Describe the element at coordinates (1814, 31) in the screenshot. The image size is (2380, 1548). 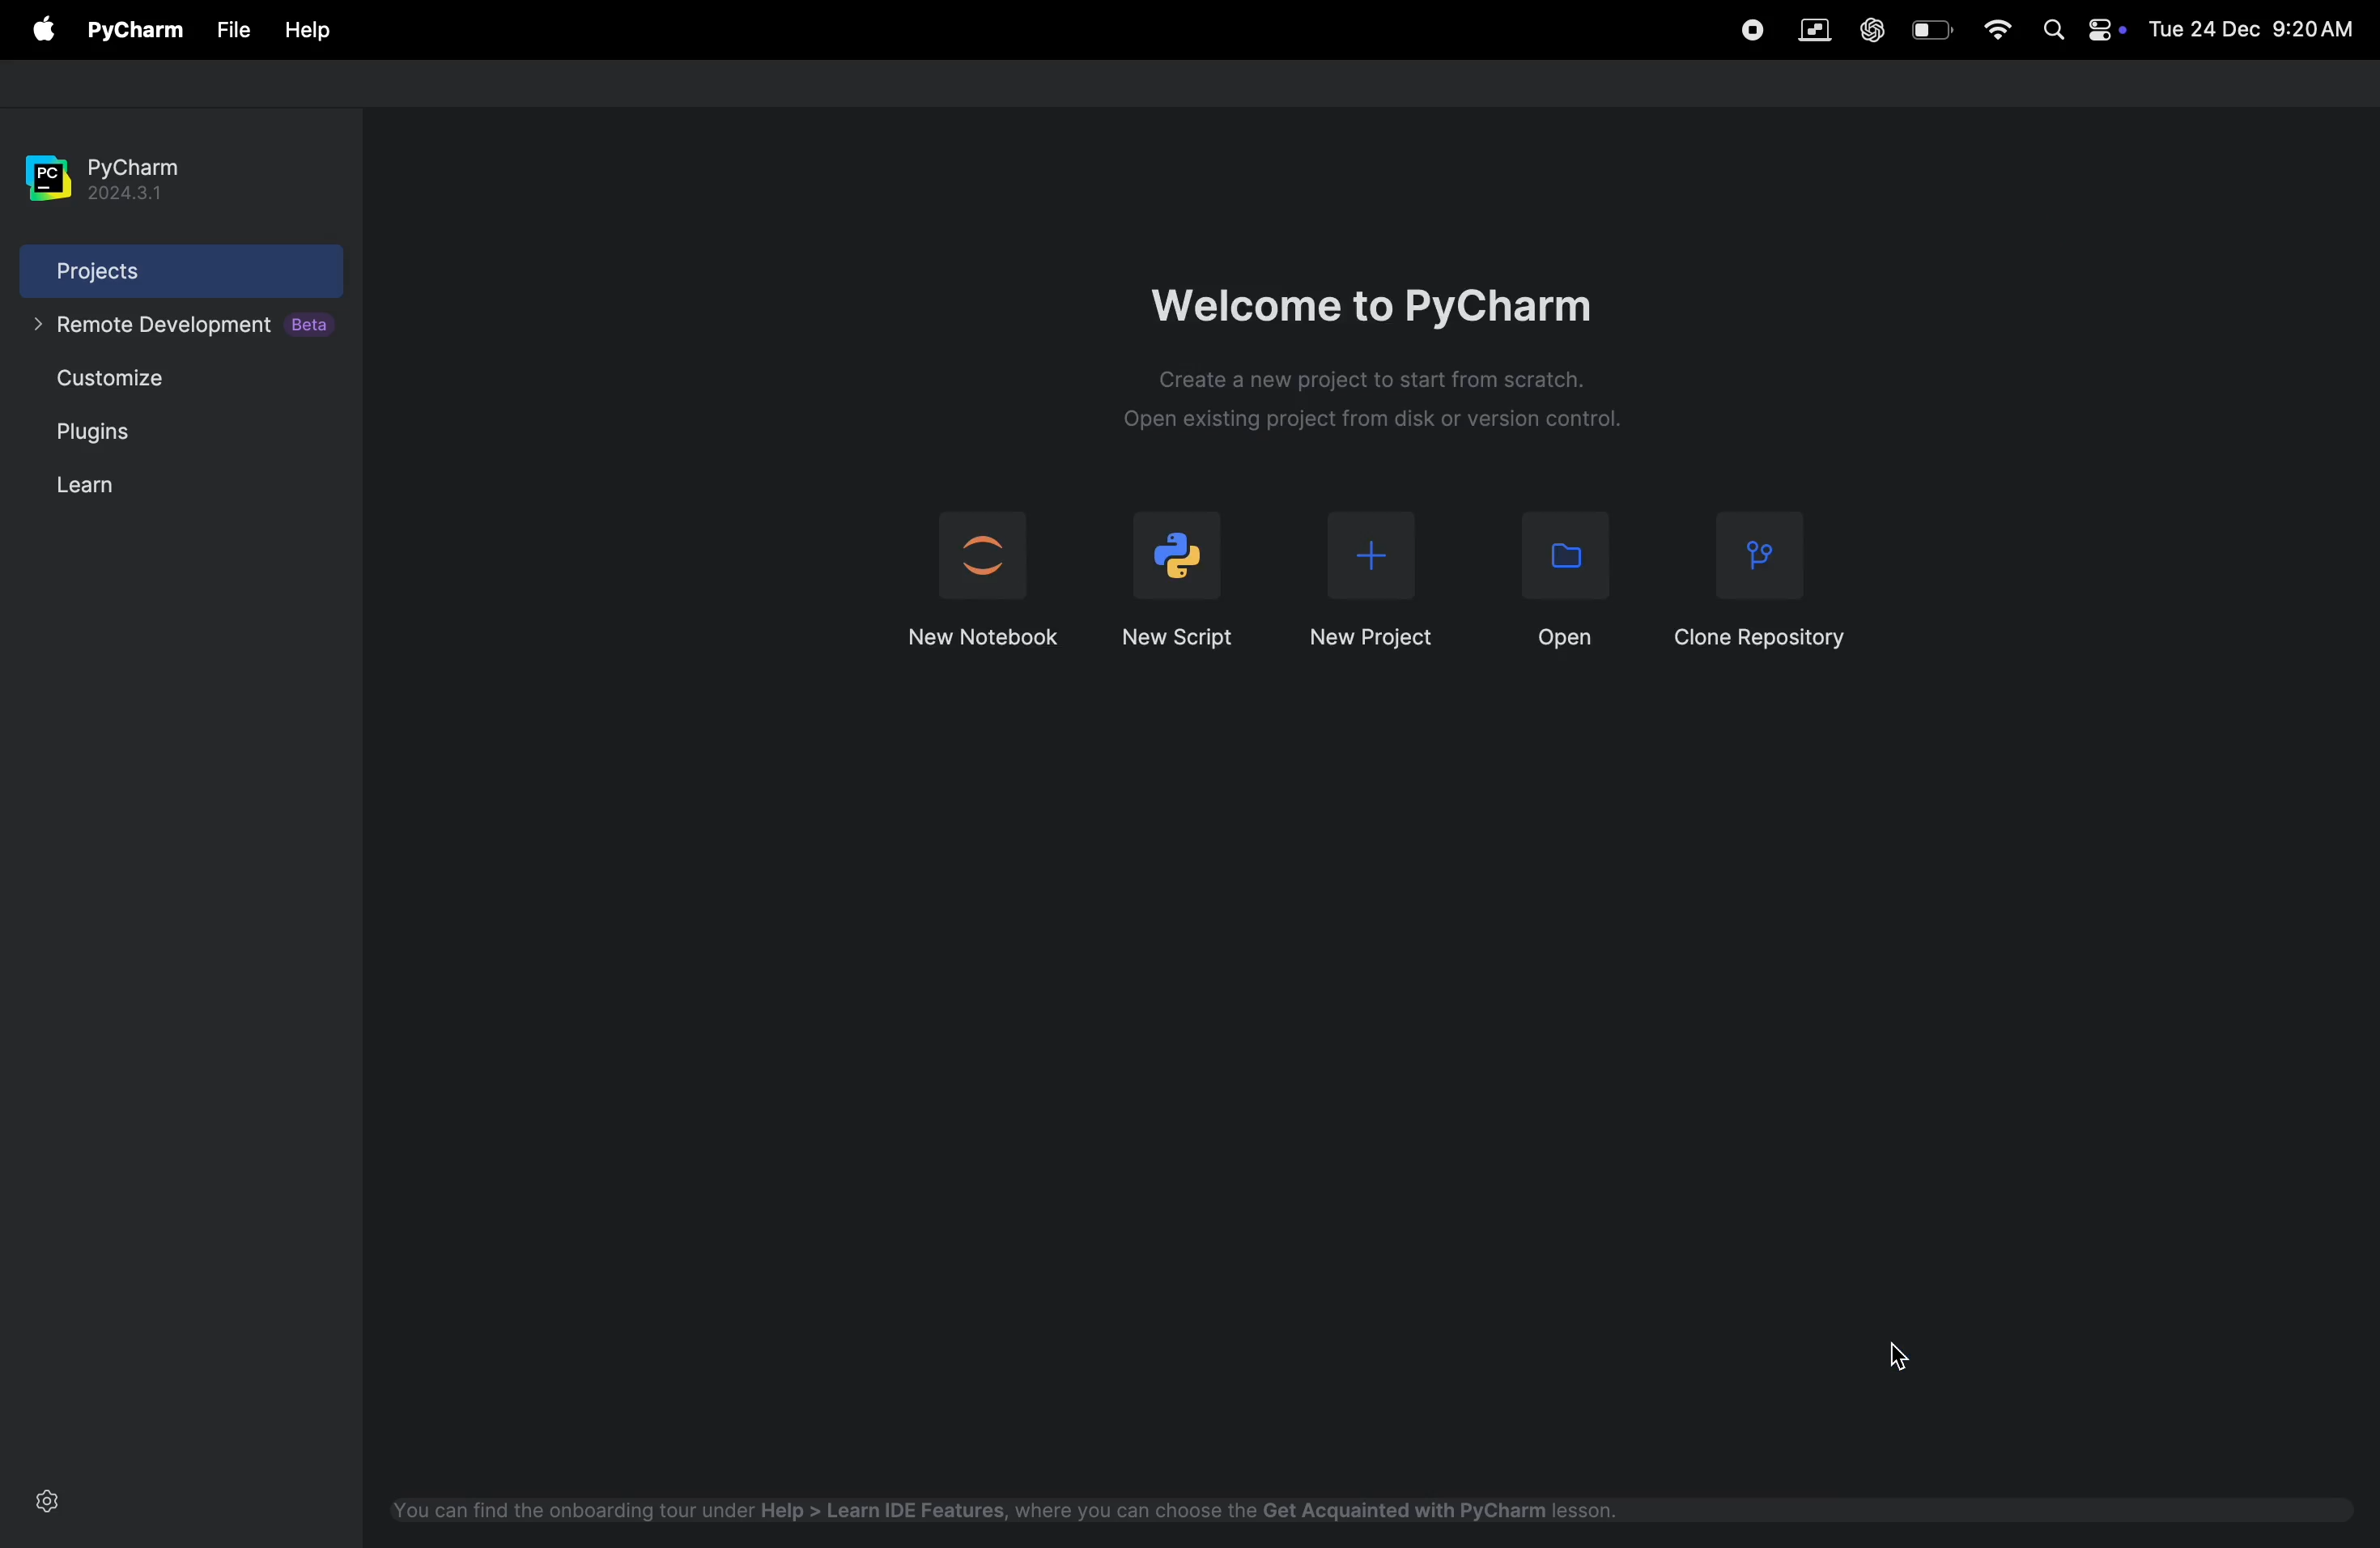
I see `vm` at that location.